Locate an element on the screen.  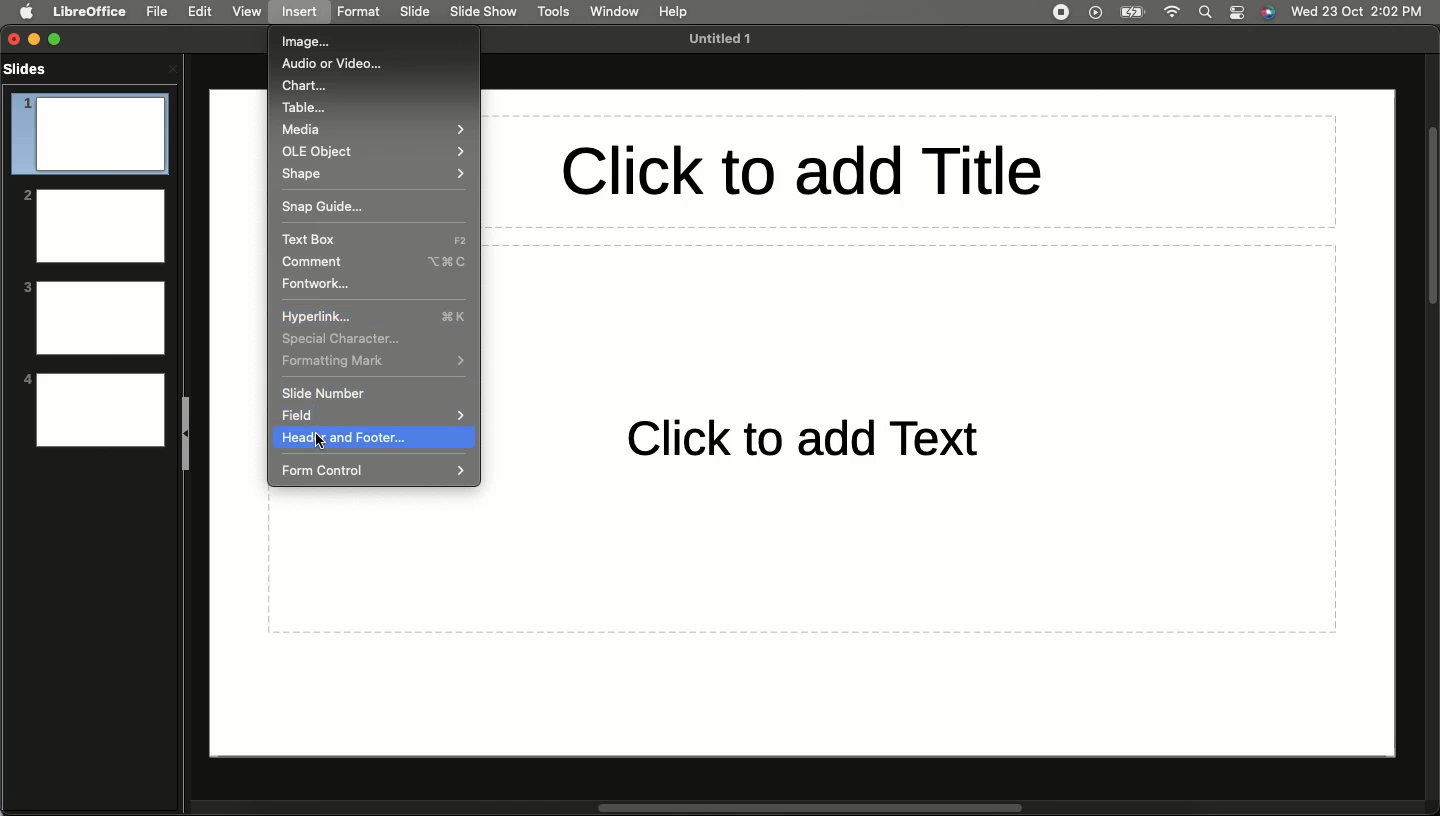
Text box is located at coordinates (373, 239).